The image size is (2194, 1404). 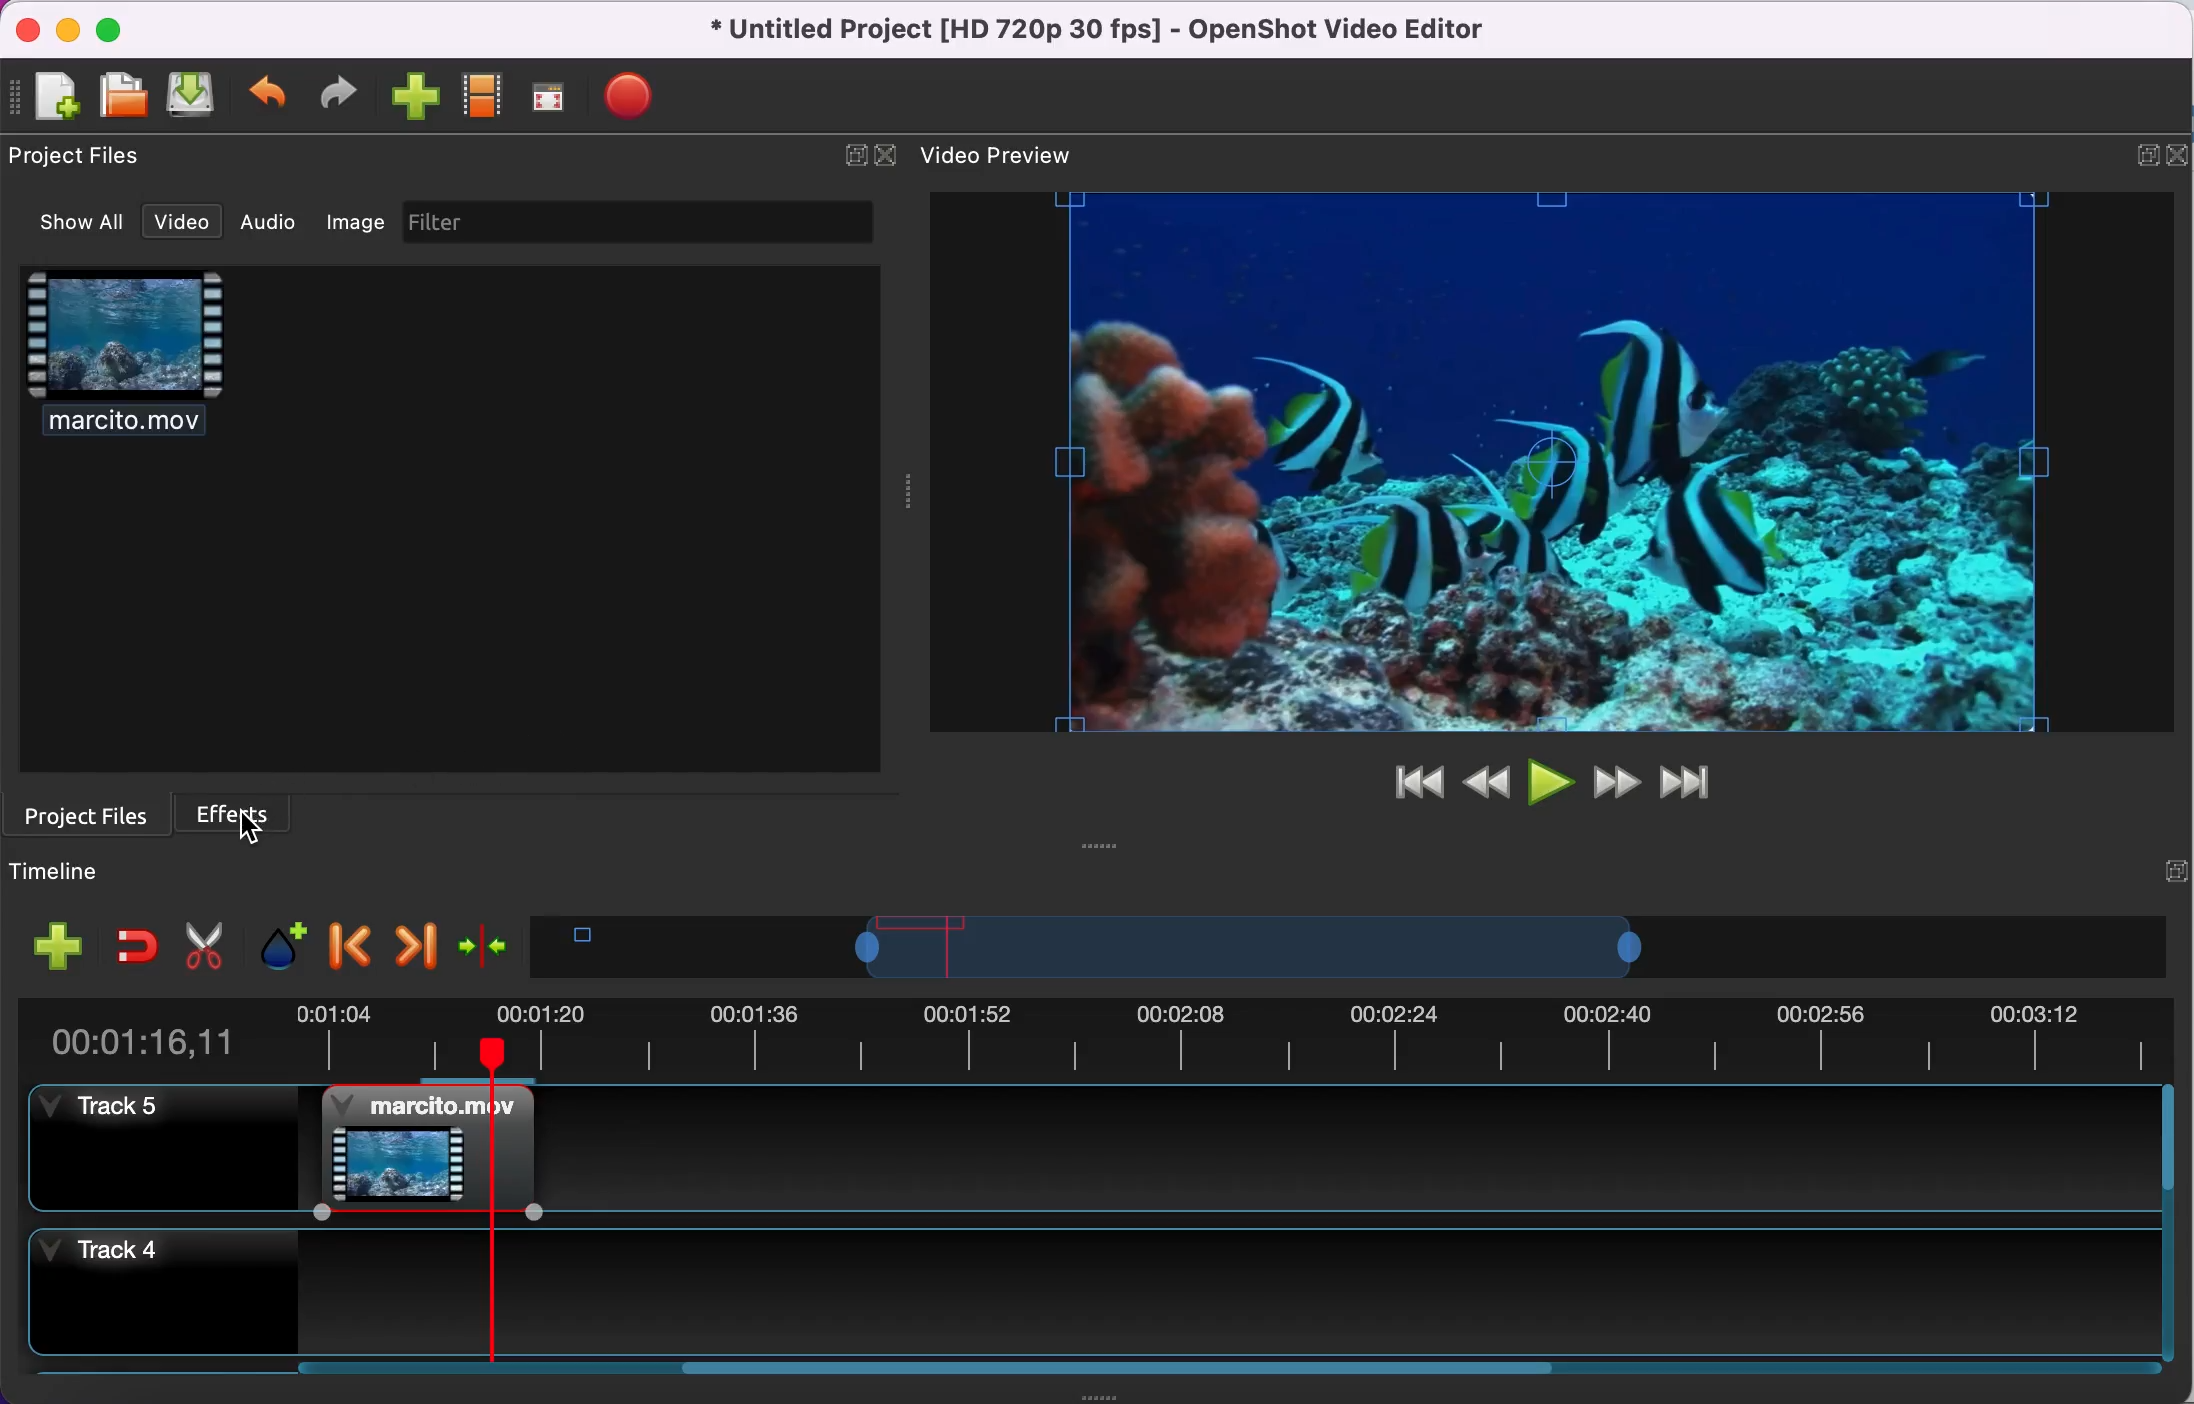 What do you see at coordinates (350, 223) in the screenshot?
I see `image` at bounding box center [350, 223].